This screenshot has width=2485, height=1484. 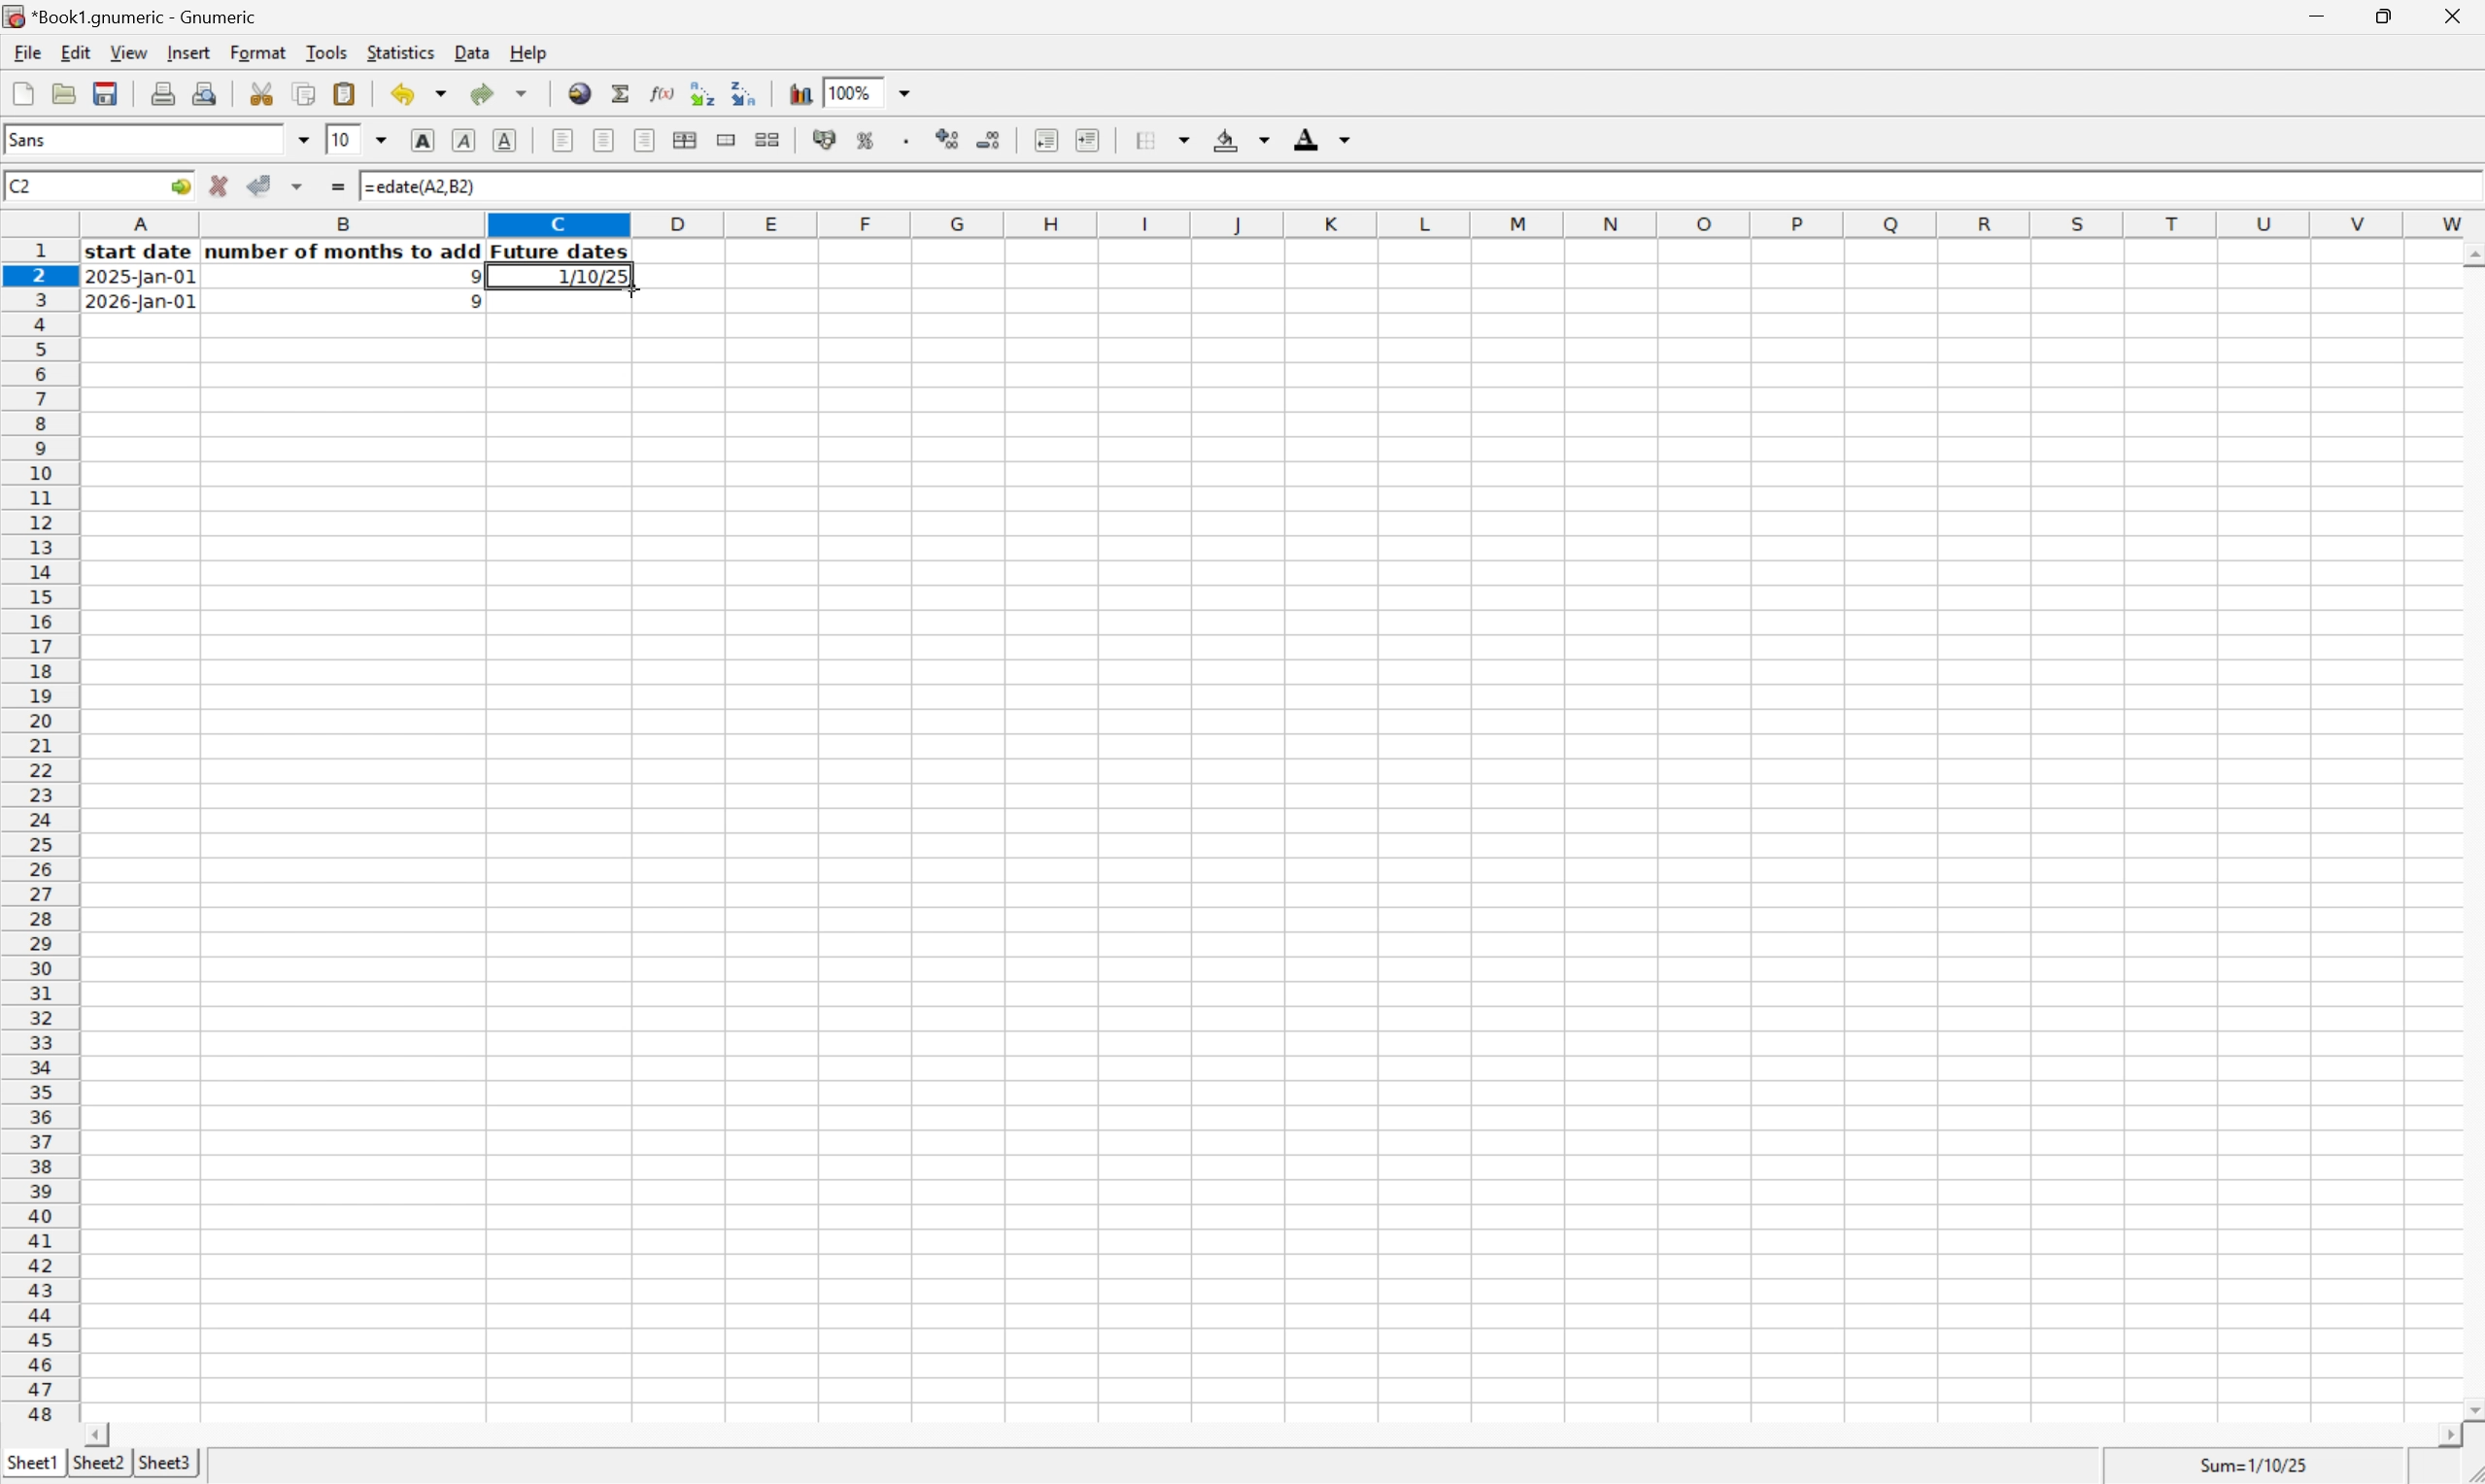 What do you see at coordinates (345, 252) in the screenshot?
I see `number of months to add` at bounding box center [345, 252].